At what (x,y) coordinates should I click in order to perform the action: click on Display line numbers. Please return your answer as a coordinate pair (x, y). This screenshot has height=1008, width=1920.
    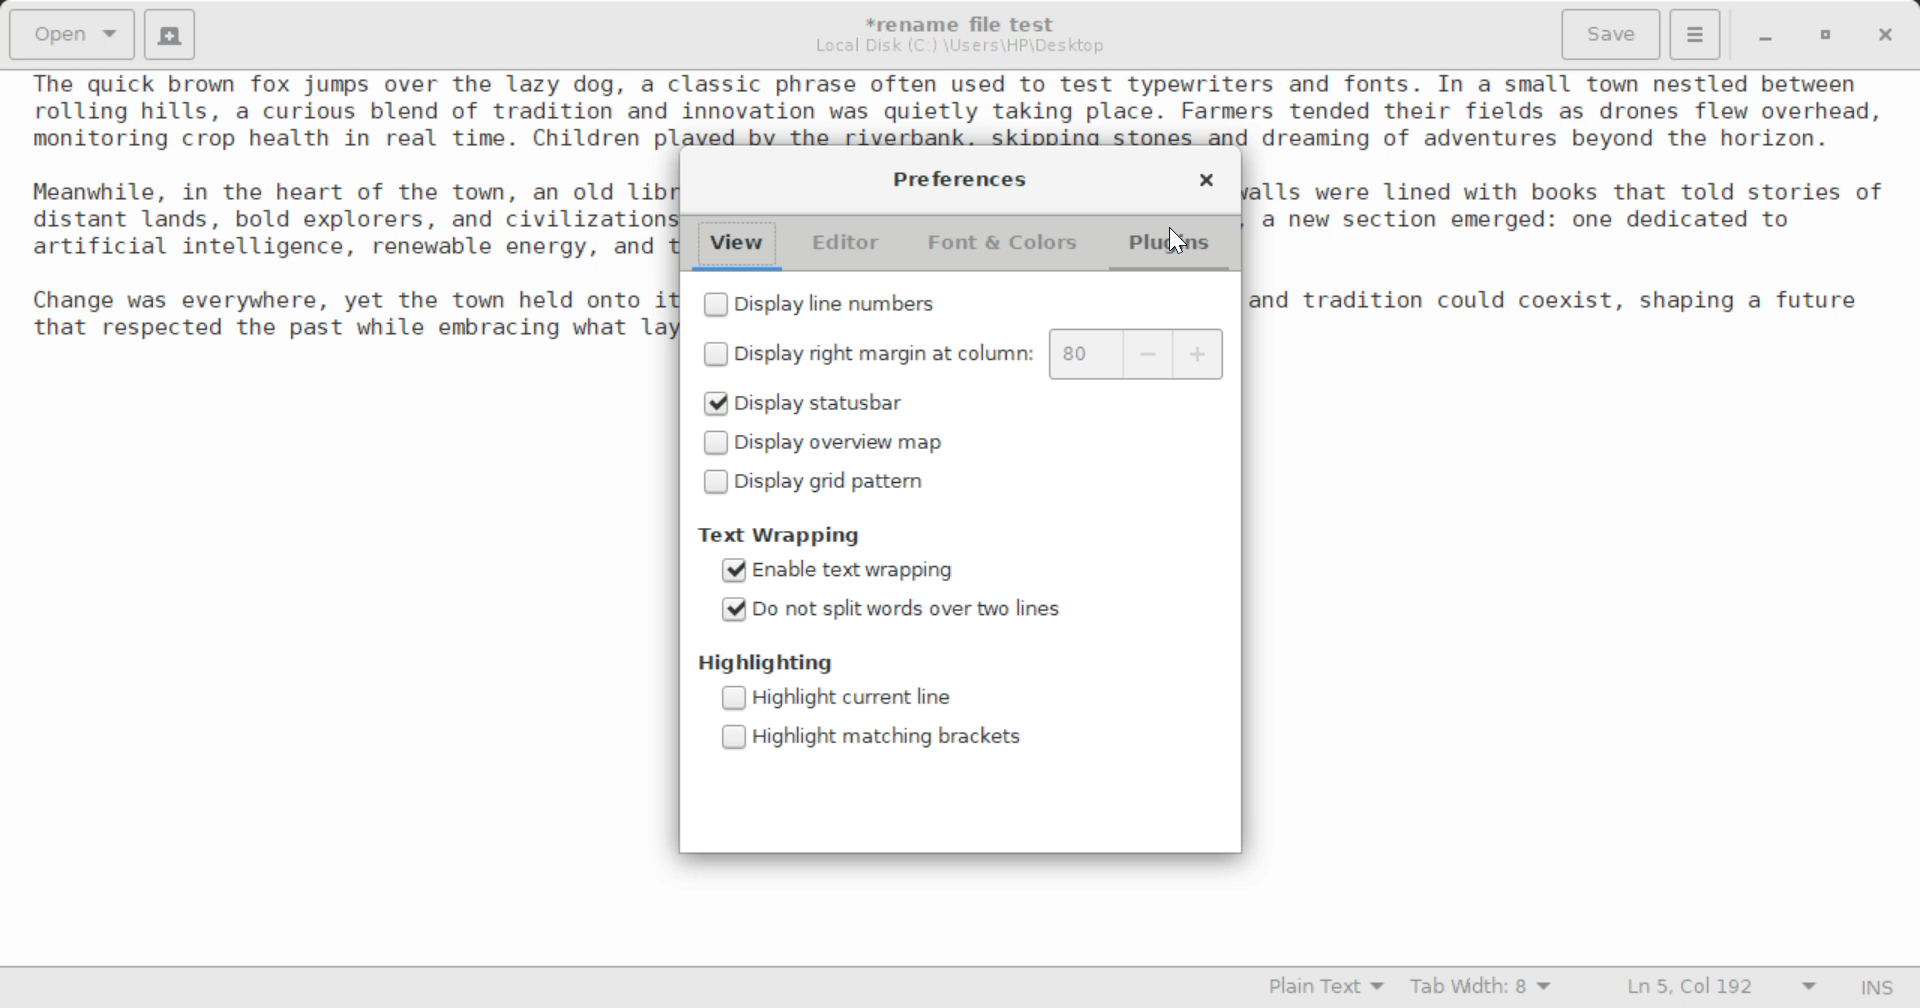
    Looking at the image, I should click on (821, 307).